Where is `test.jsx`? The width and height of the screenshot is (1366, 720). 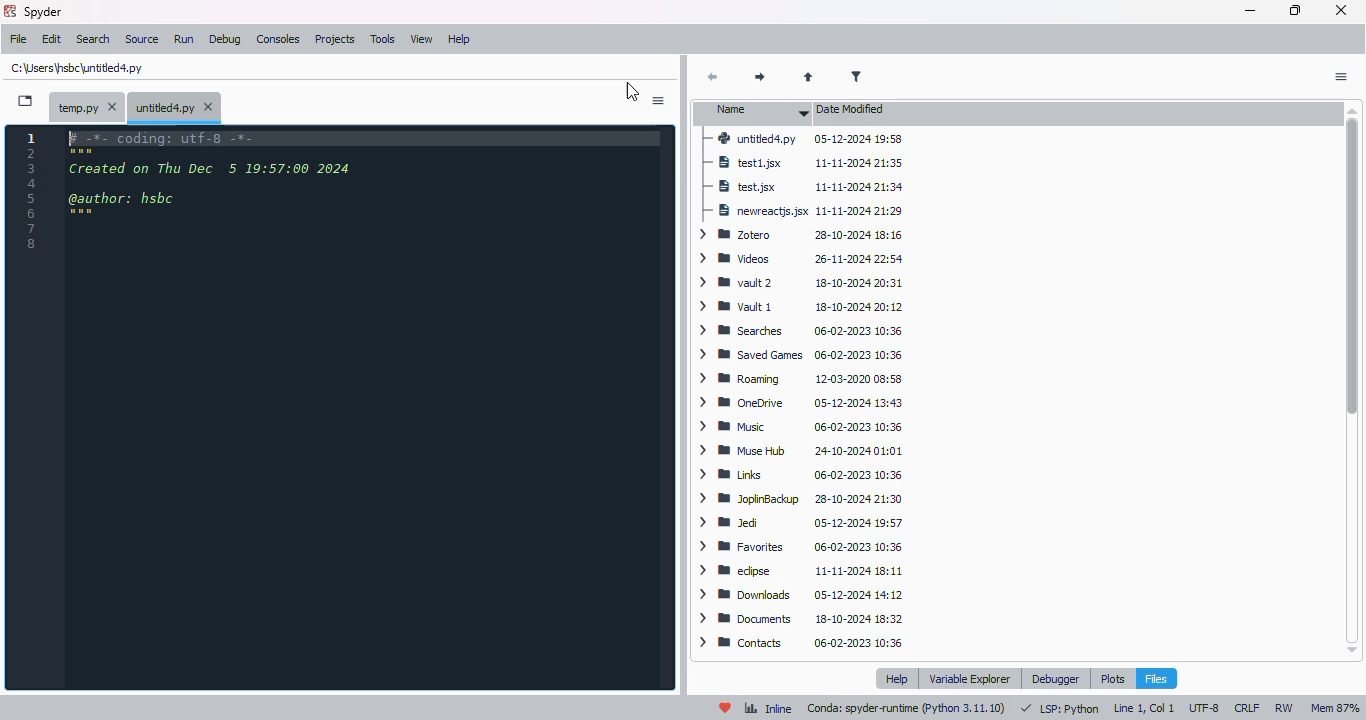
test.jsx is located at coordinates (801, 238).